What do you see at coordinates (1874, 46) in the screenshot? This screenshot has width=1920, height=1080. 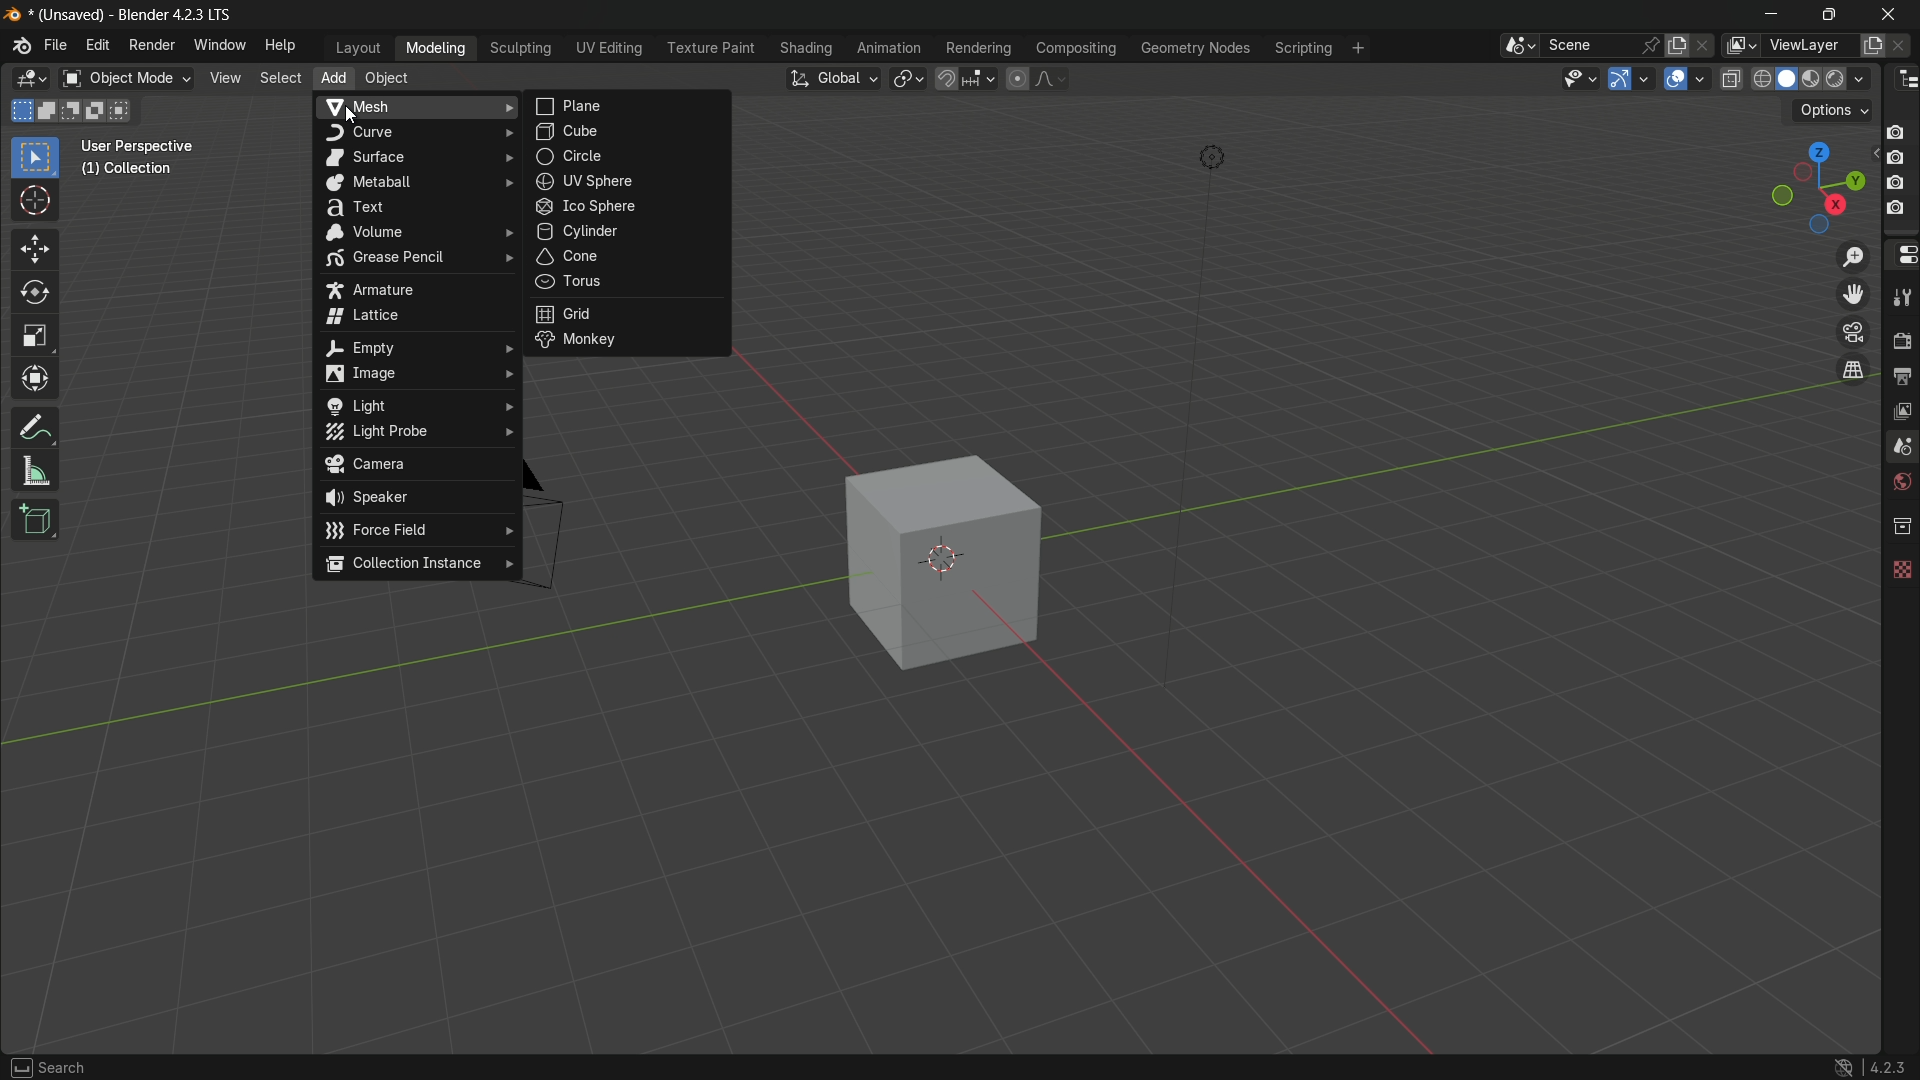 I see `add new layer` at bounding box center [1874, 46].